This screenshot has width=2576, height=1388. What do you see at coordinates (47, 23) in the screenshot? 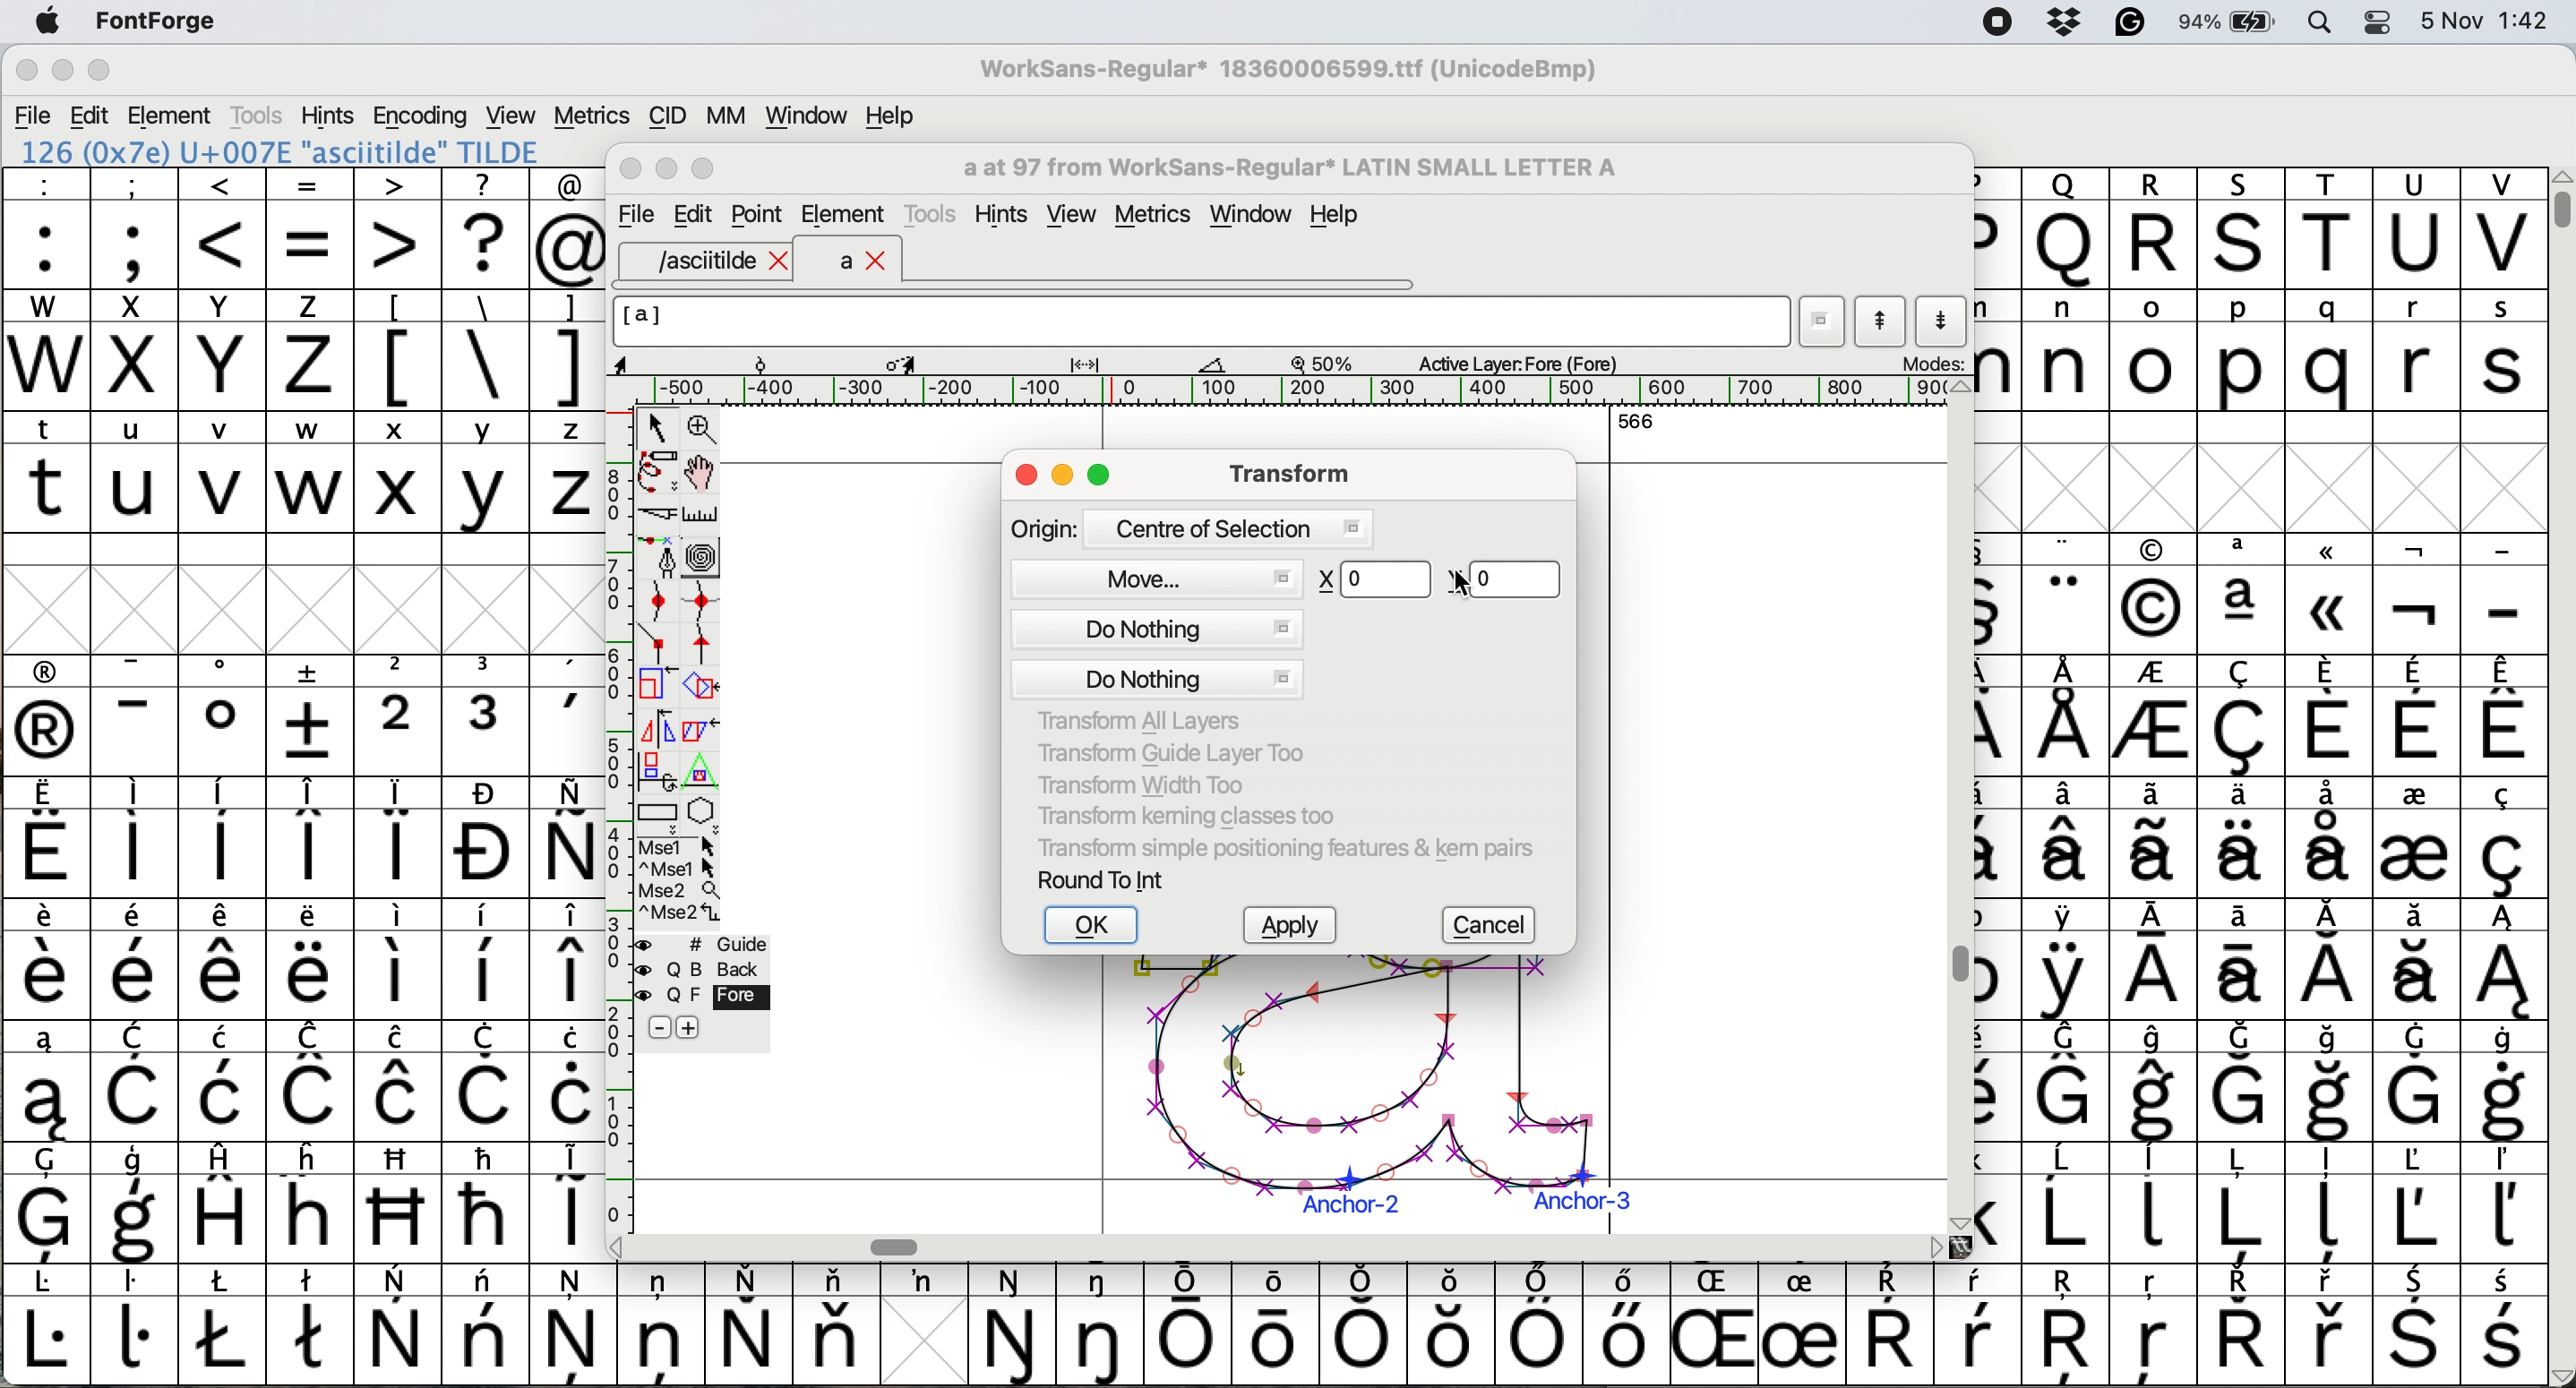
I see `system logo` at bounding box center [47, 23].